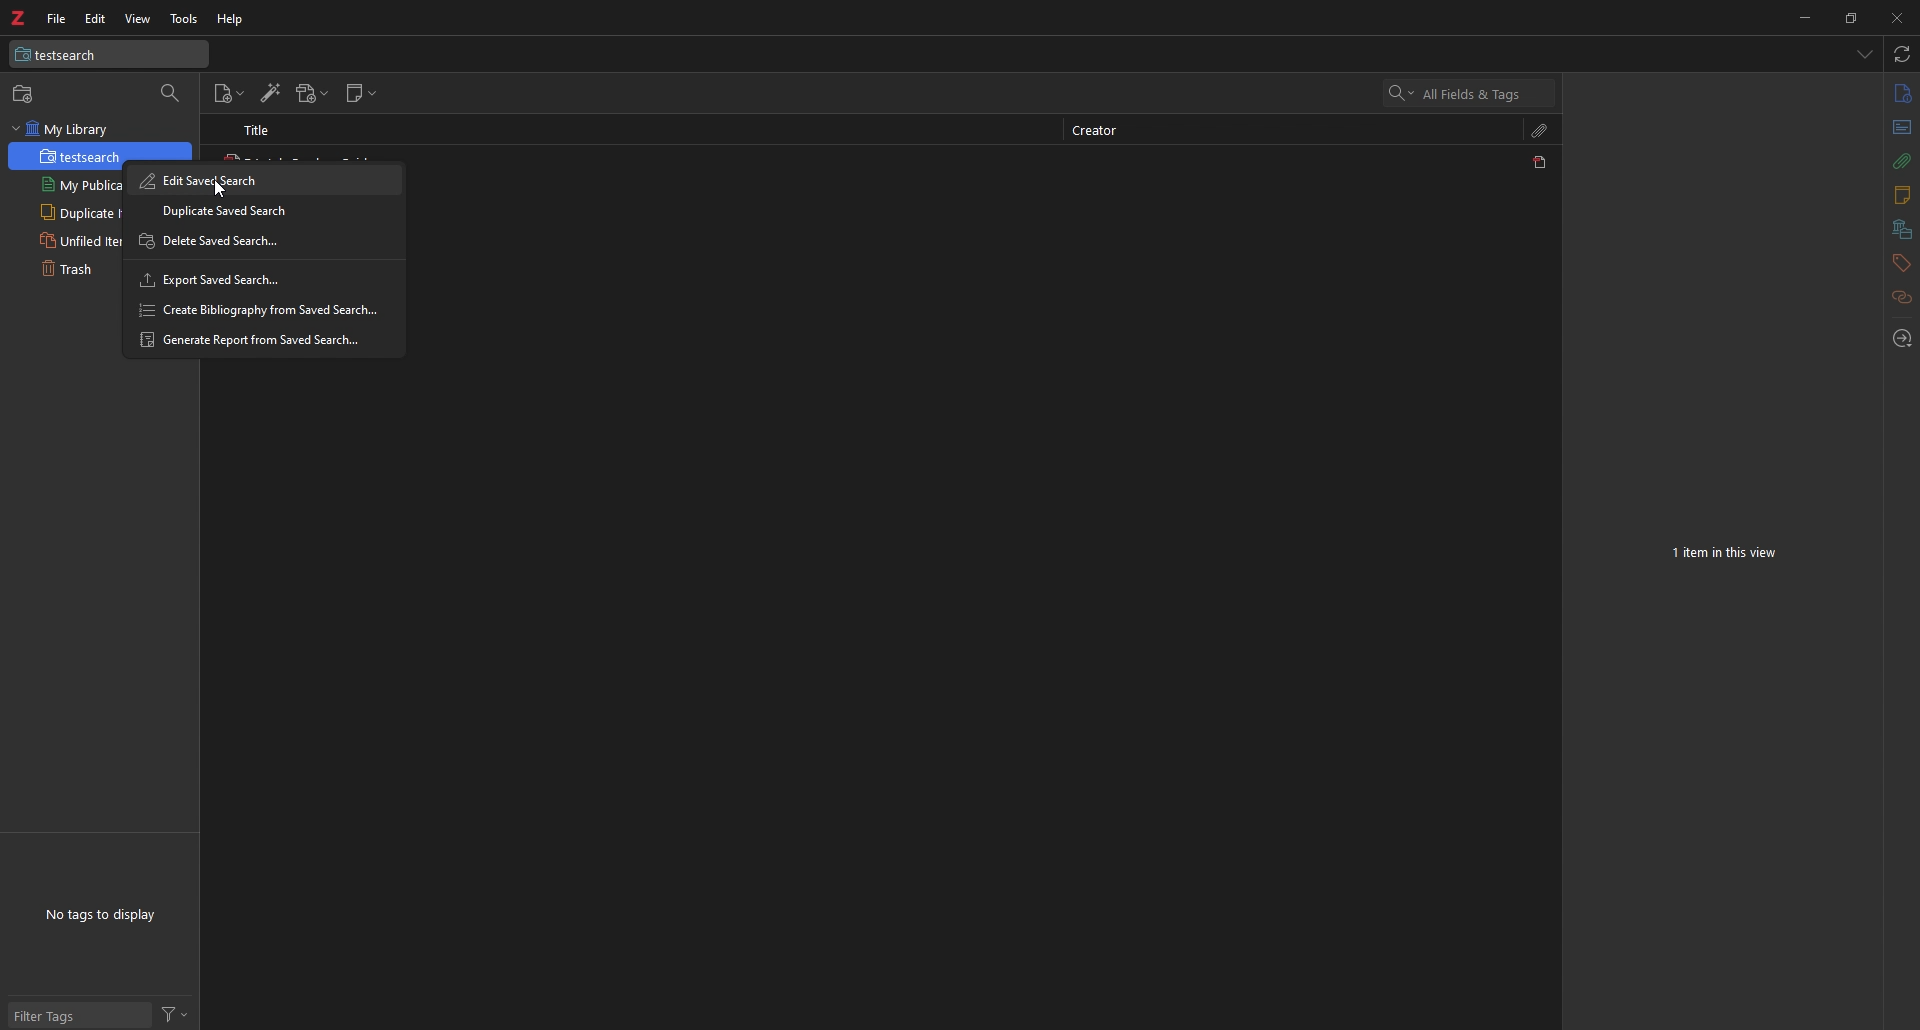 This screenshot has height=1030, width=1920. What do you see at coordinates (80, 1015) in the screenshot?
I see `filter tags` at bounding box center [80, 1015].